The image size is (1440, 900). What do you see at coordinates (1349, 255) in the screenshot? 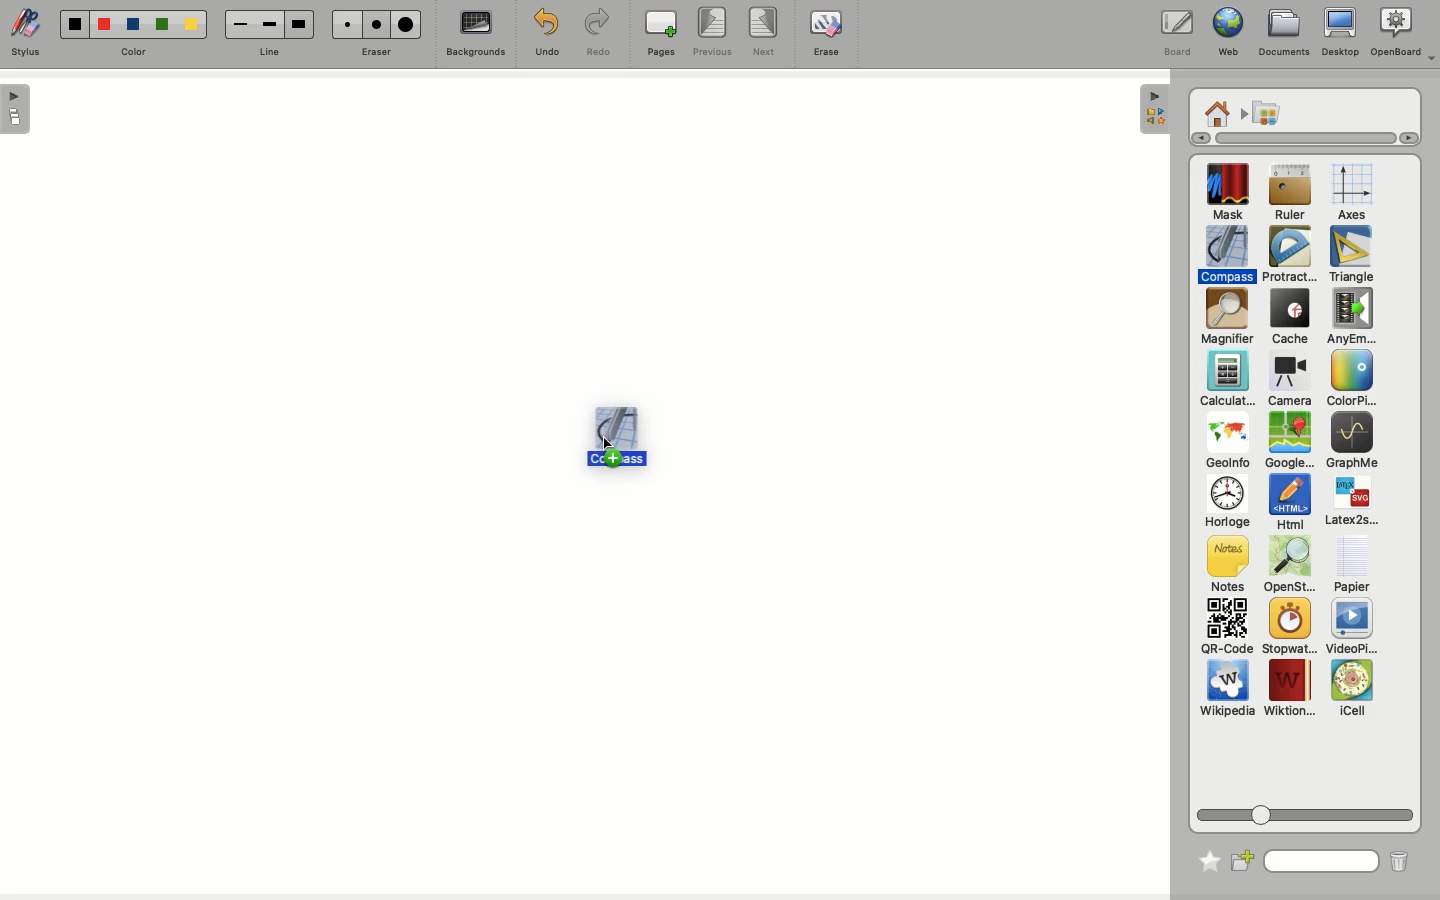
I see `Triangle` at bounding box center [1349, 255].